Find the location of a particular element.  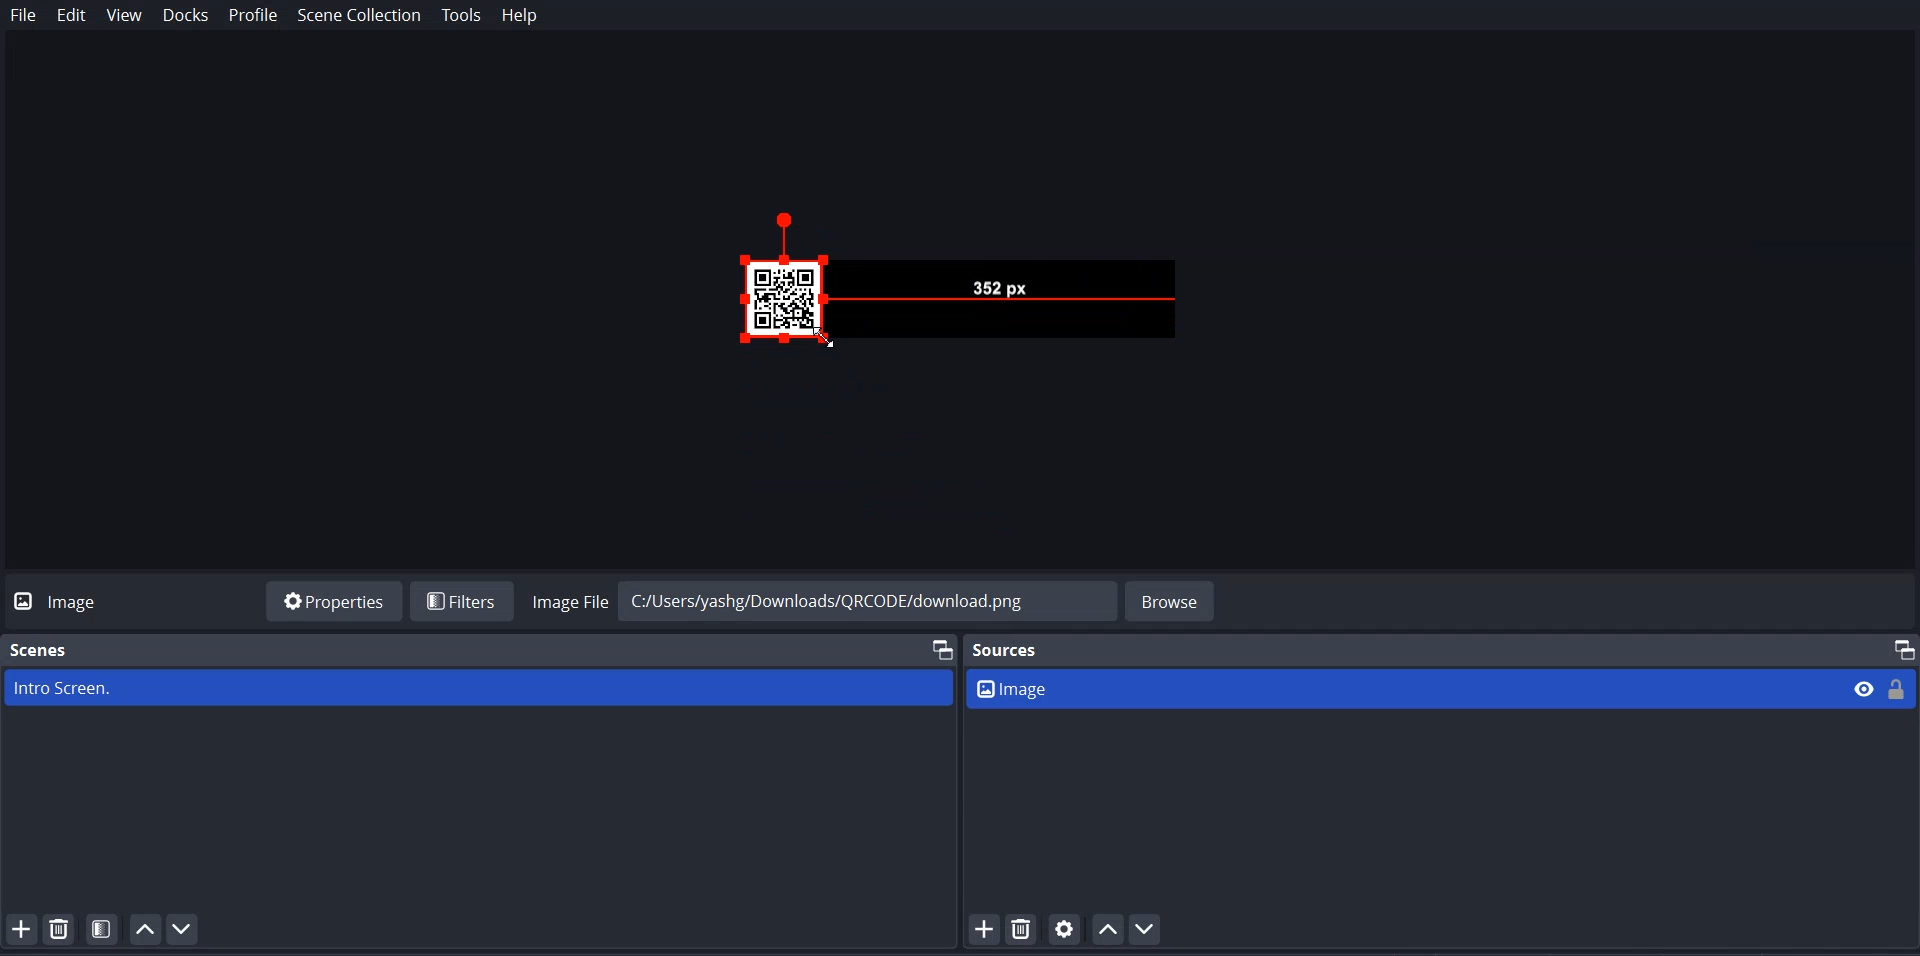

Profile is located at coordinates (253, 16).